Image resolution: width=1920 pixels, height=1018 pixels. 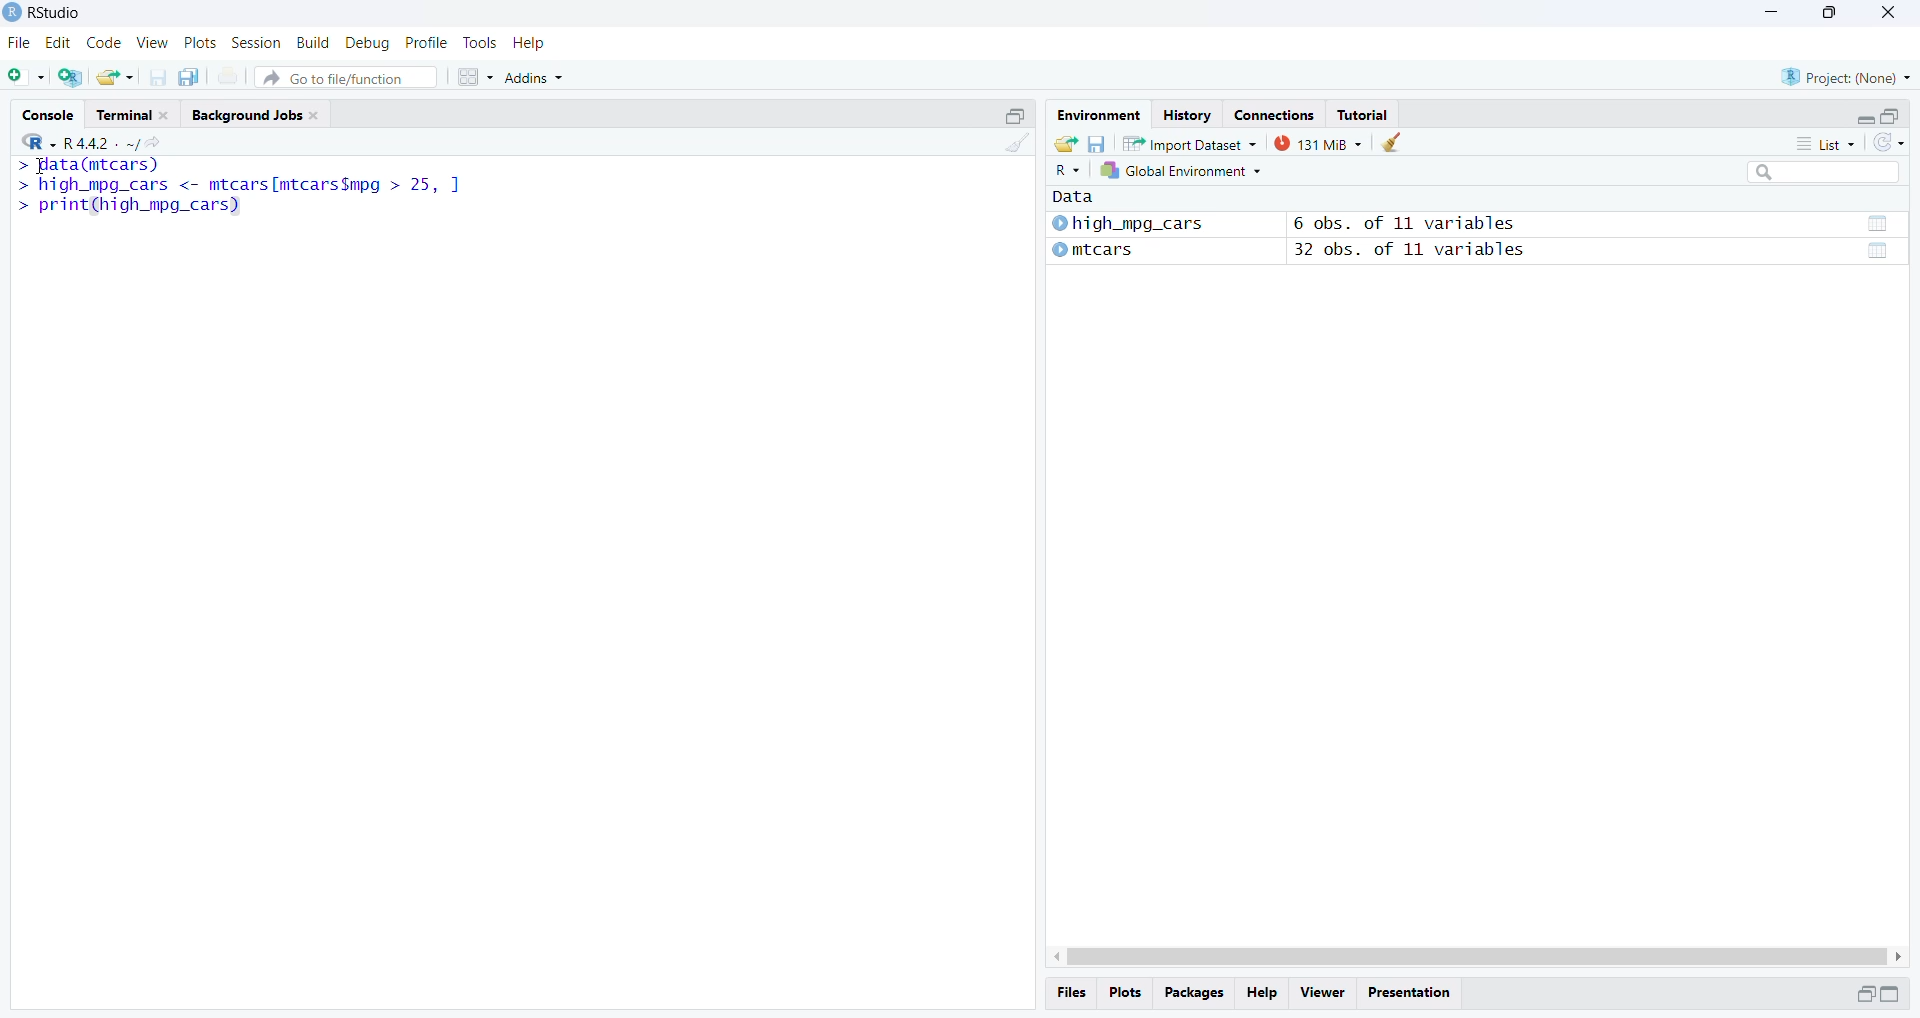 What do you see at coordinates (228, 76) in the screenshot?
I see `print` at bounding box center [228, 76].